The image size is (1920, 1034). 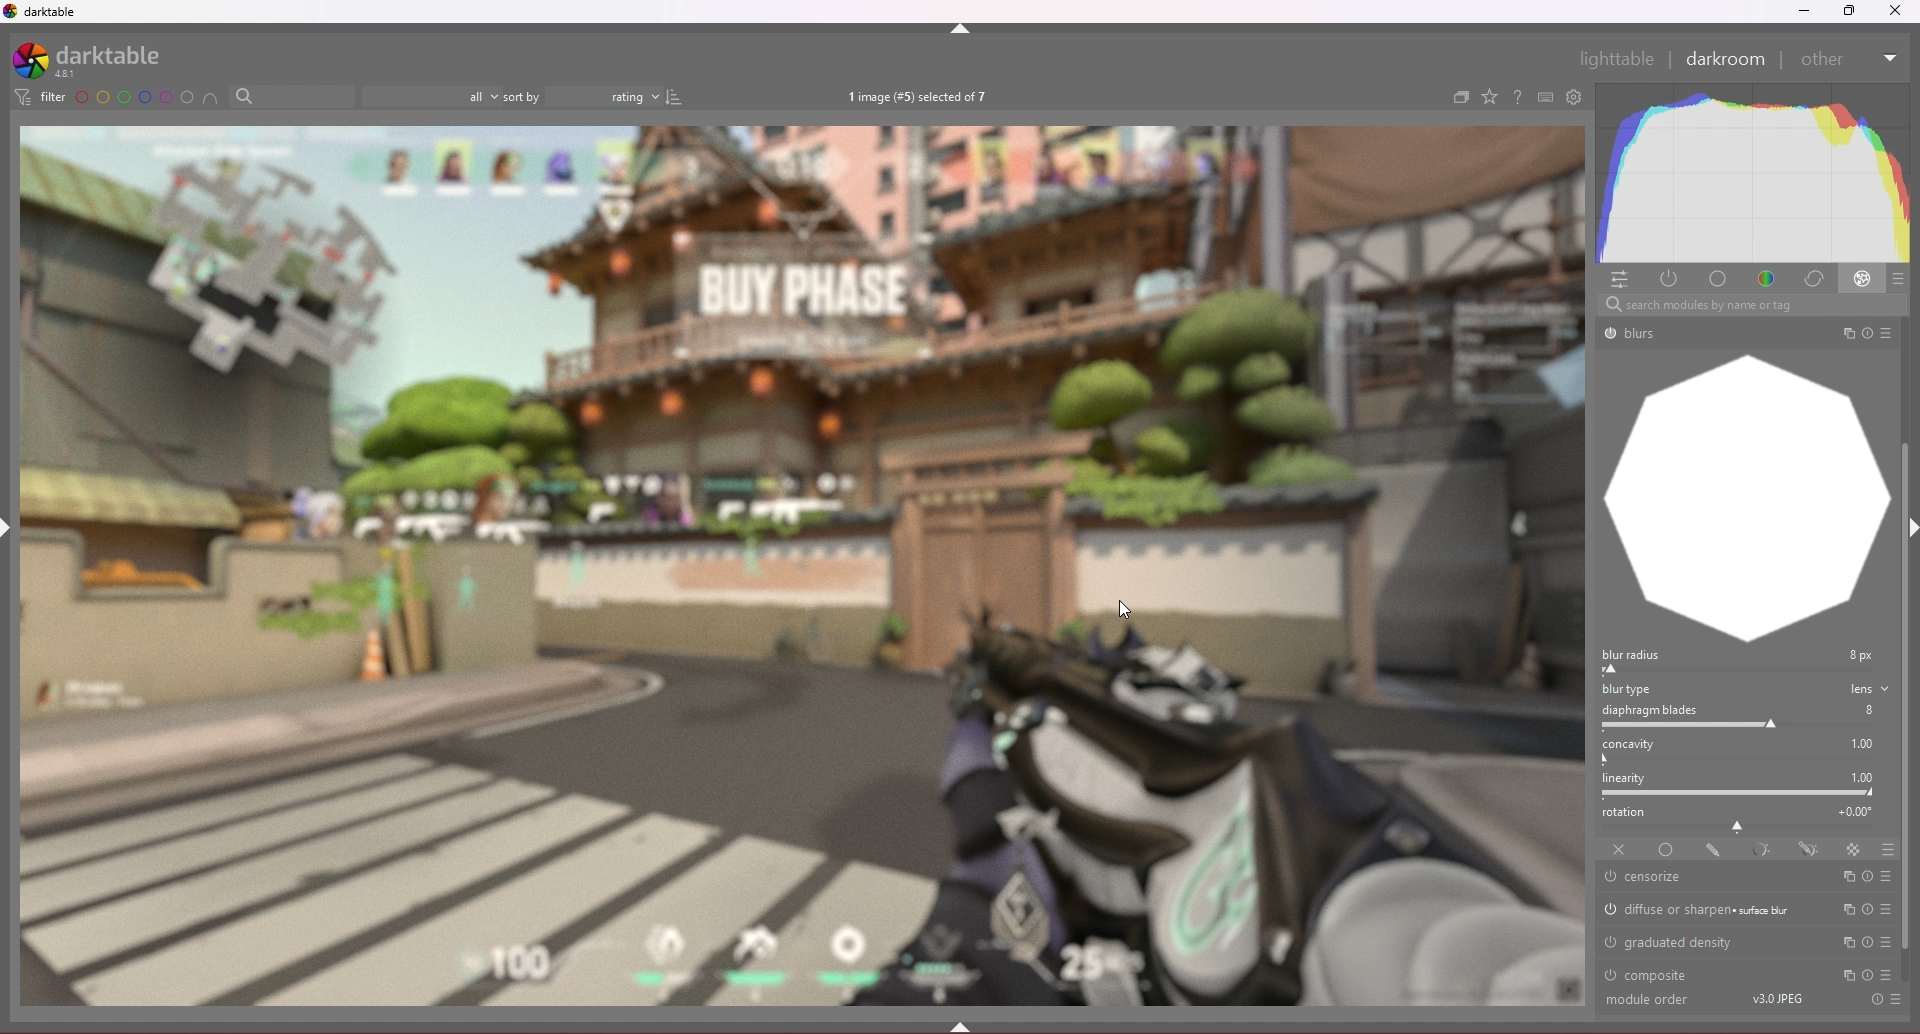 I want to click on blur type, so click(x=1747, y=689).